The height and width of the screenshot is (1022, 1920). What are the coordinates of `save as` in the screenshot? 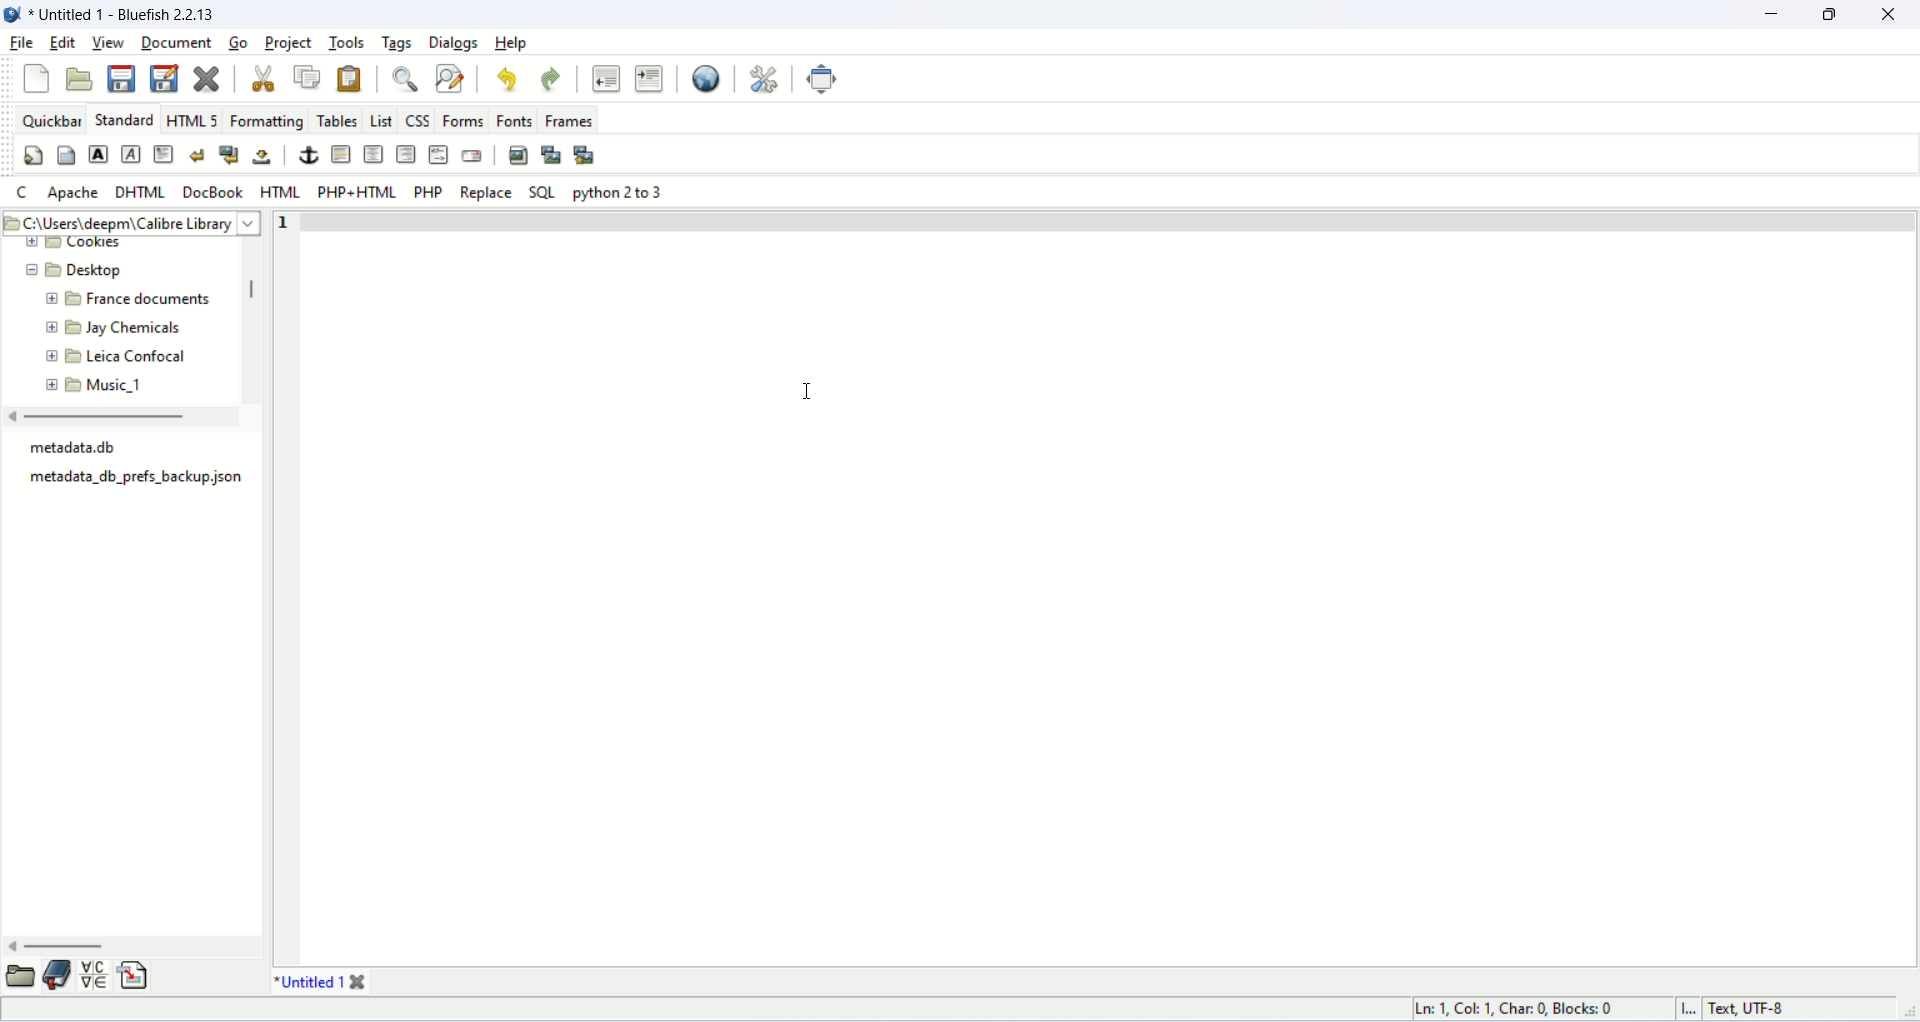 It's located at (165, 78).